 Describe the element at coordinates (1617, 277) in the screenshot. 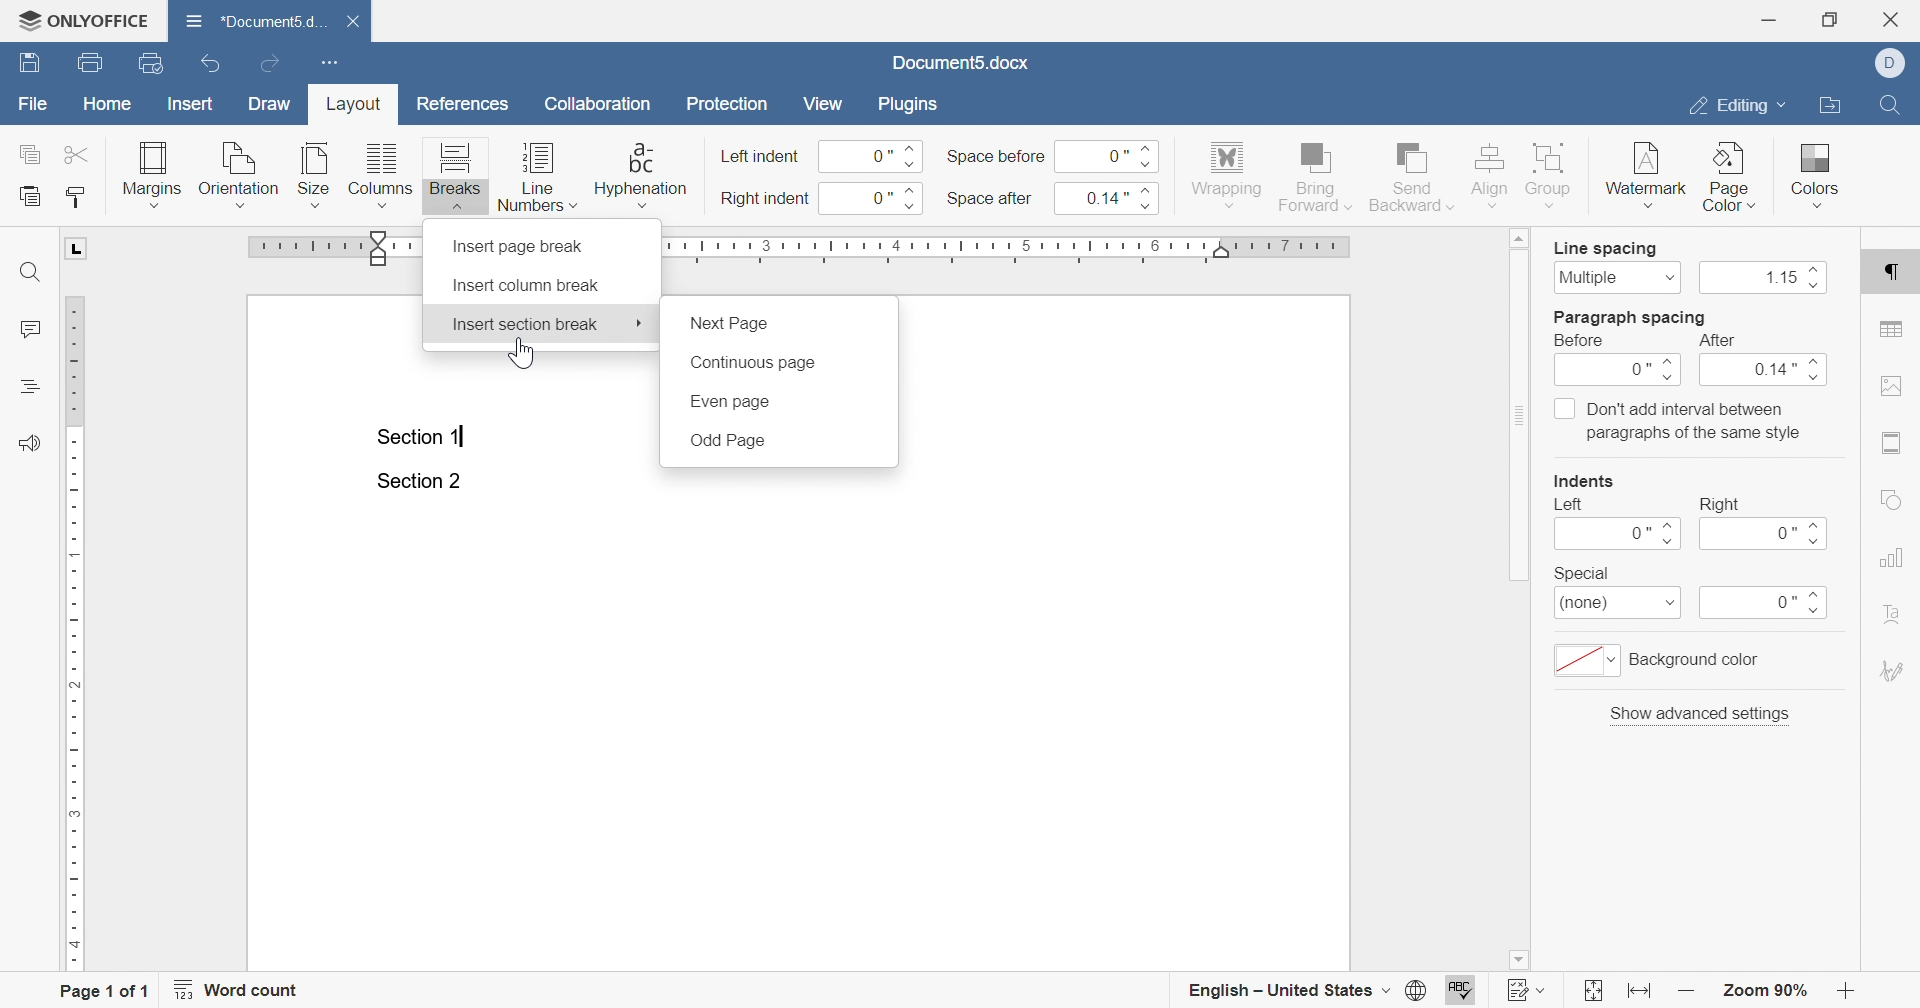

I see `multiple` at that location.